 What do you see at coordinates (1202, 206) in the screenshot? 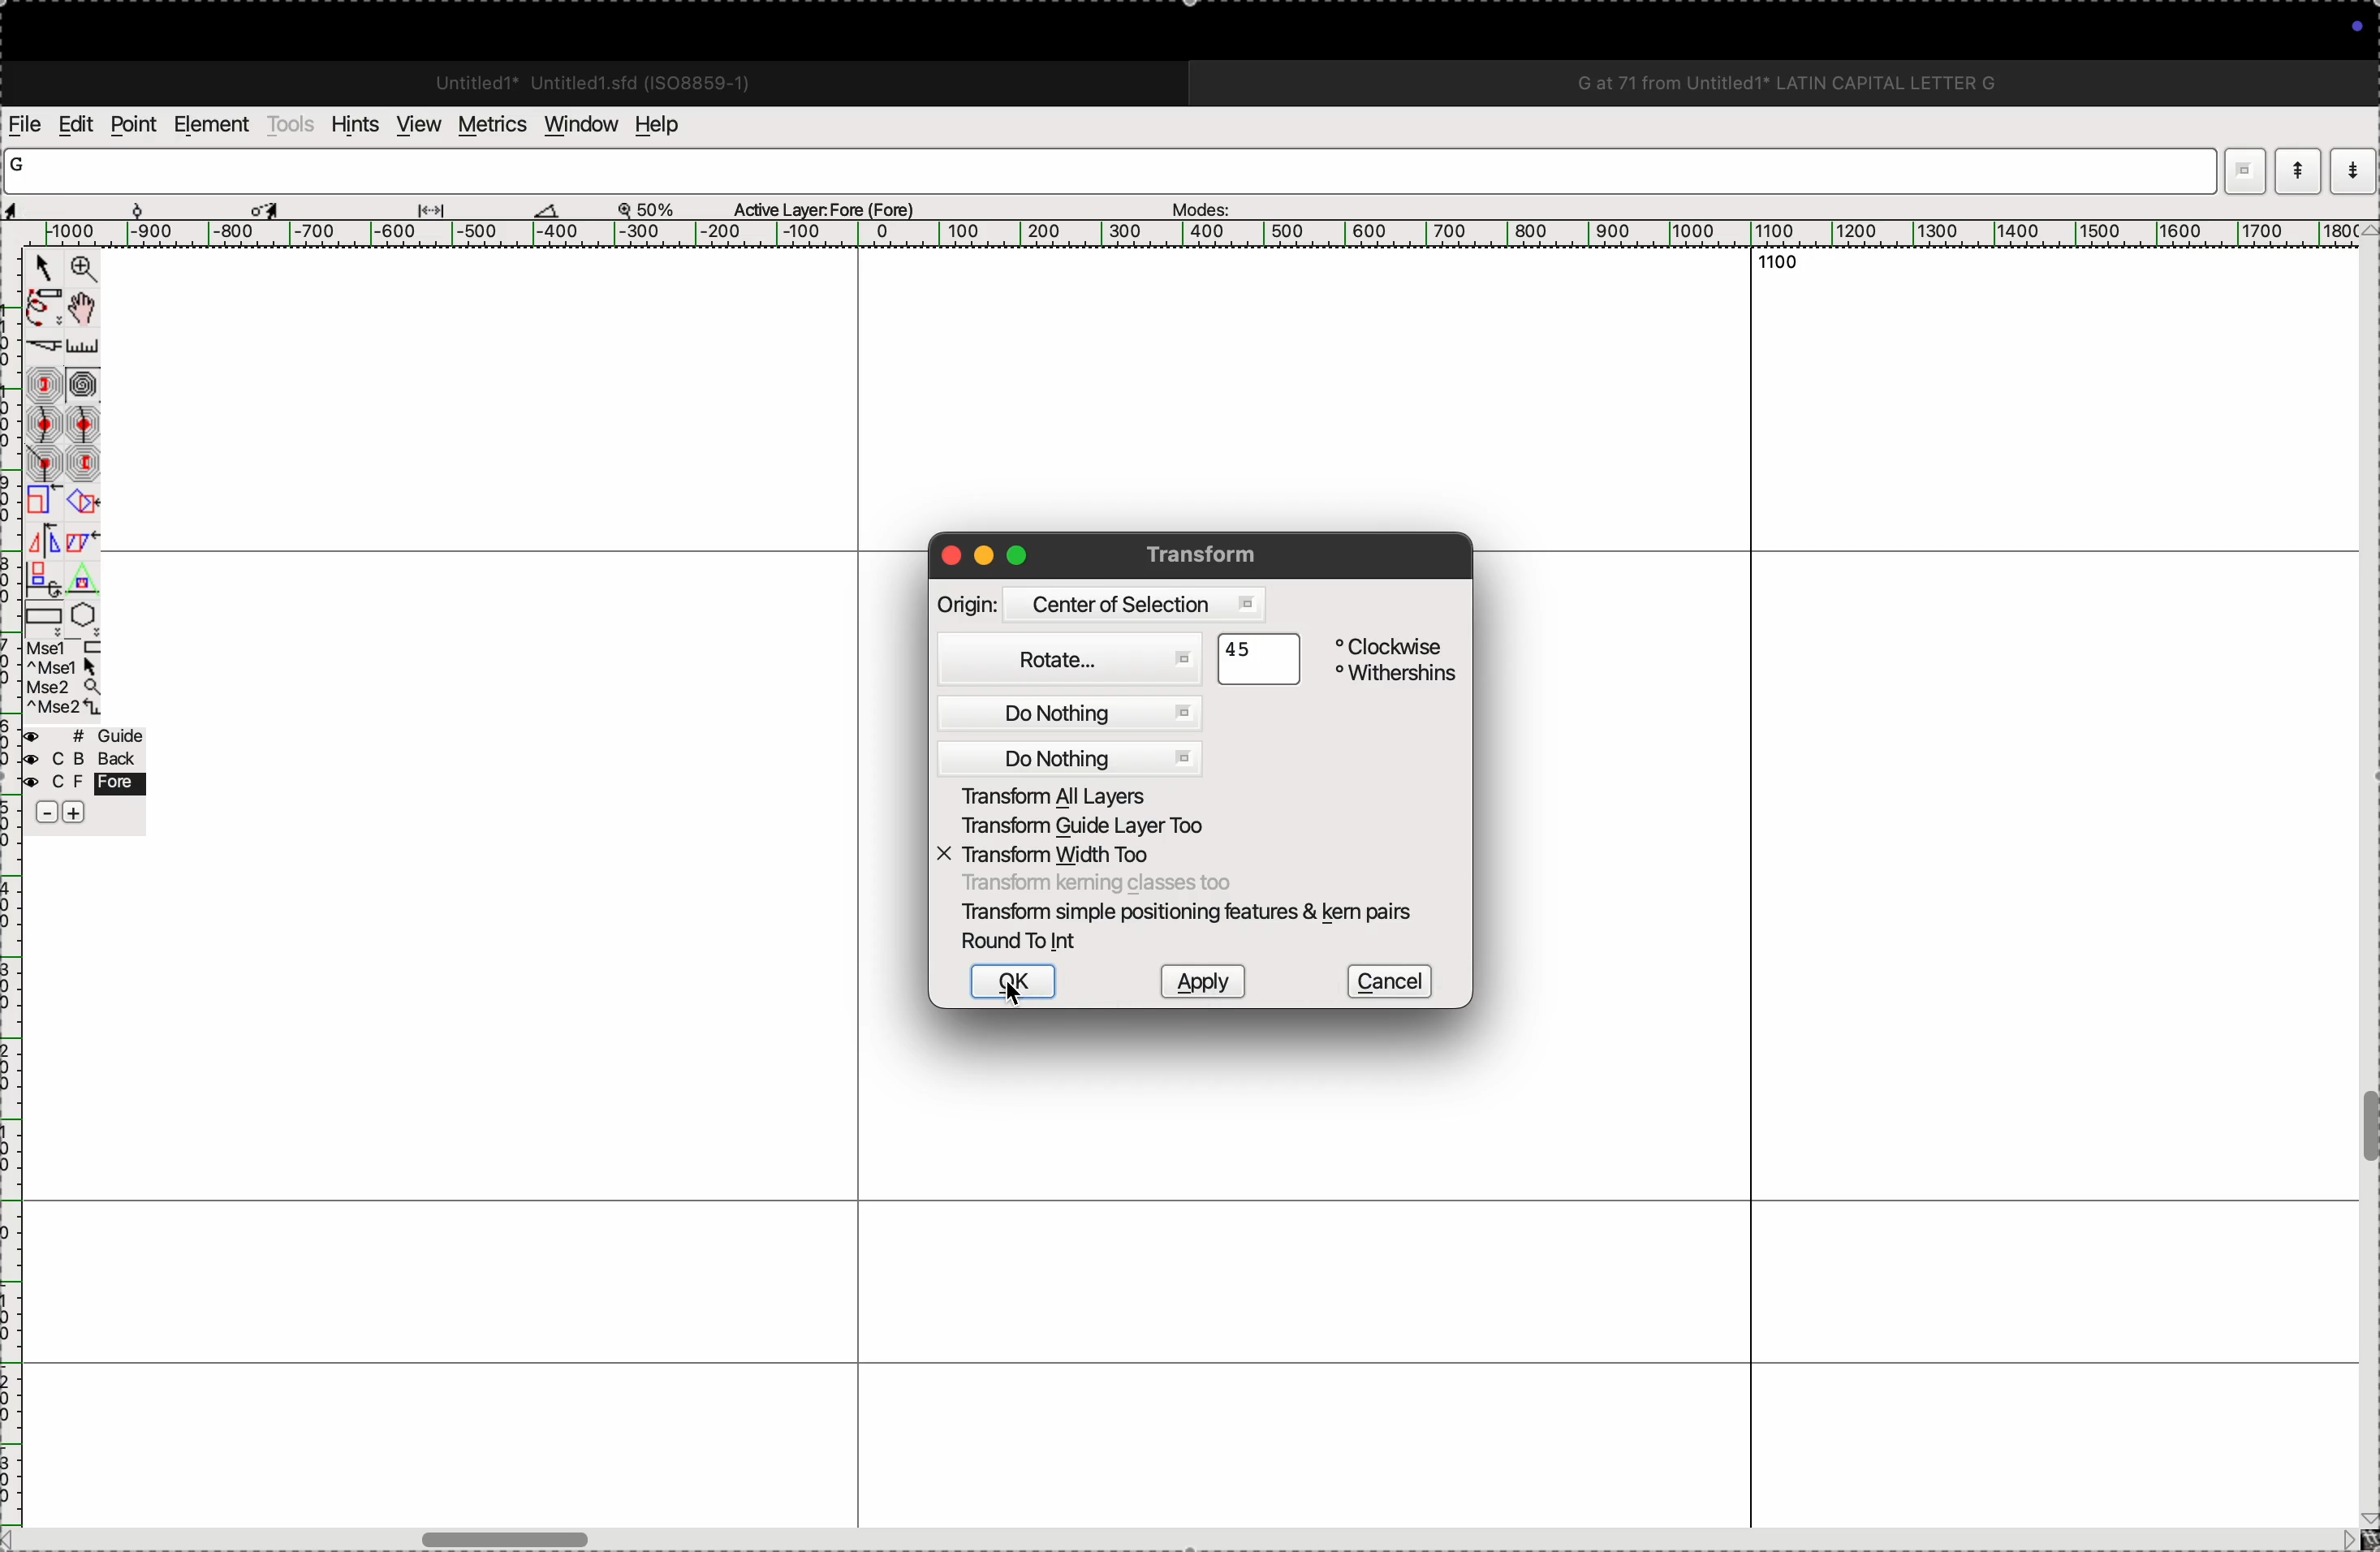
I see `modes` at bounding box center [1202, 206].